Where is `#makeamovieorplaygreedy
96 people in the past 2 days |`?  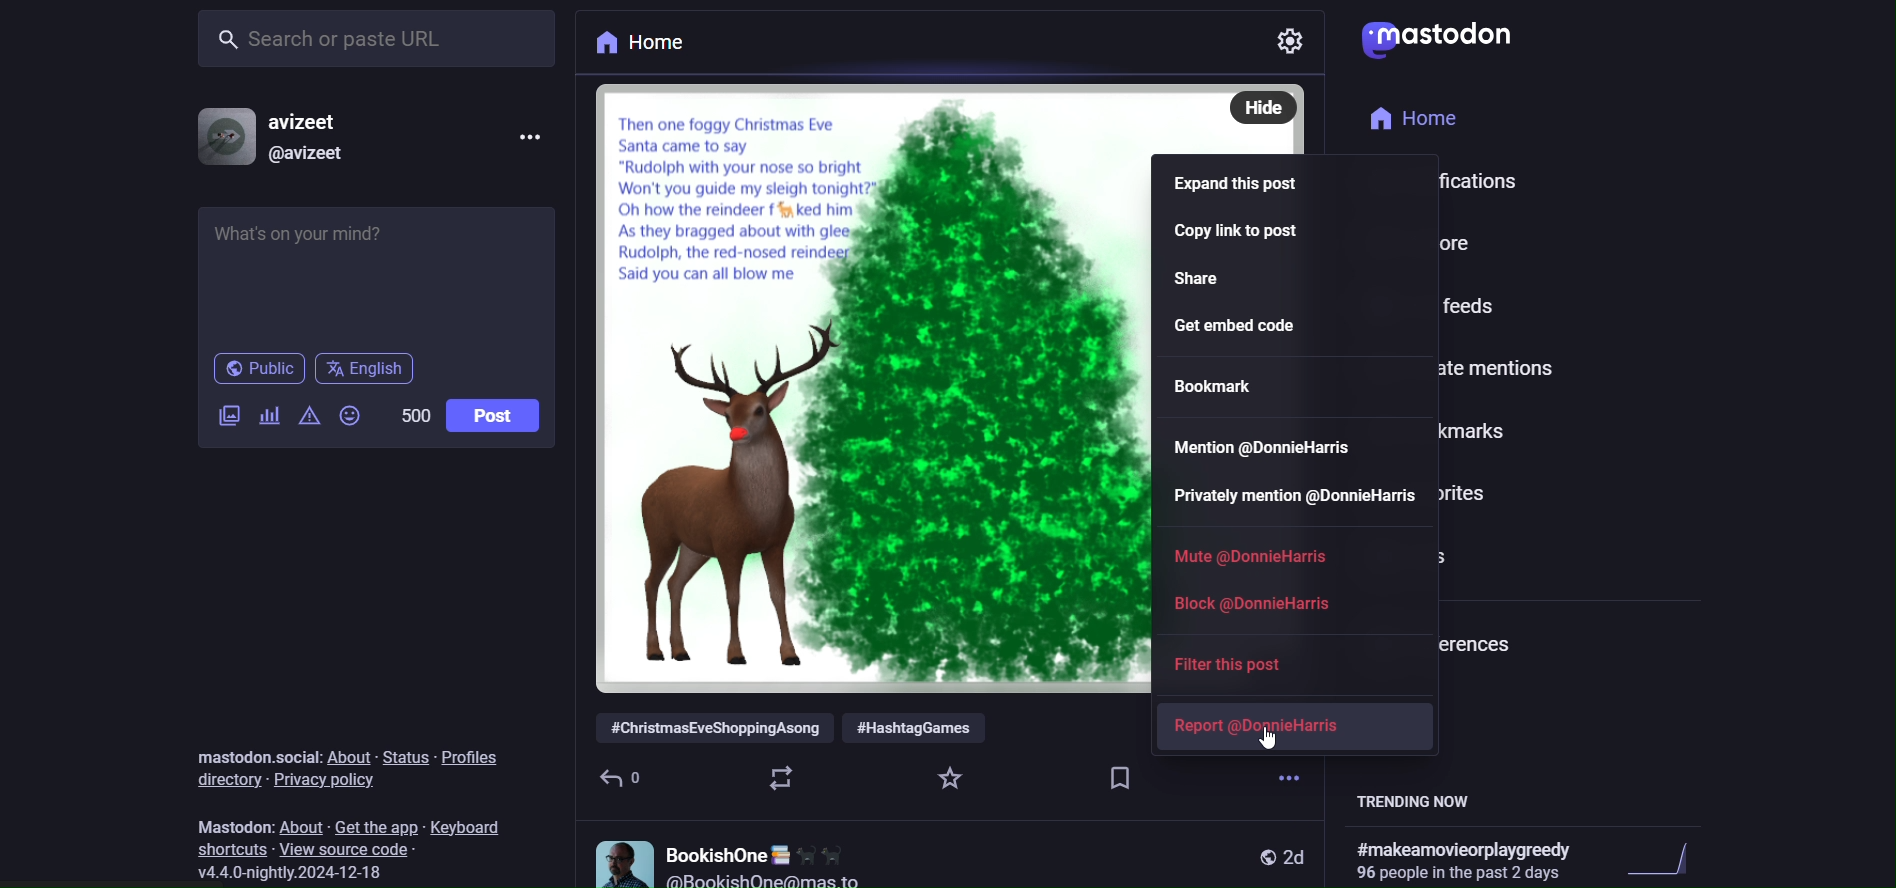 #makeamovieorplaygreedy
96 people in the past 2 days | is located at coordinates (1525, 861).